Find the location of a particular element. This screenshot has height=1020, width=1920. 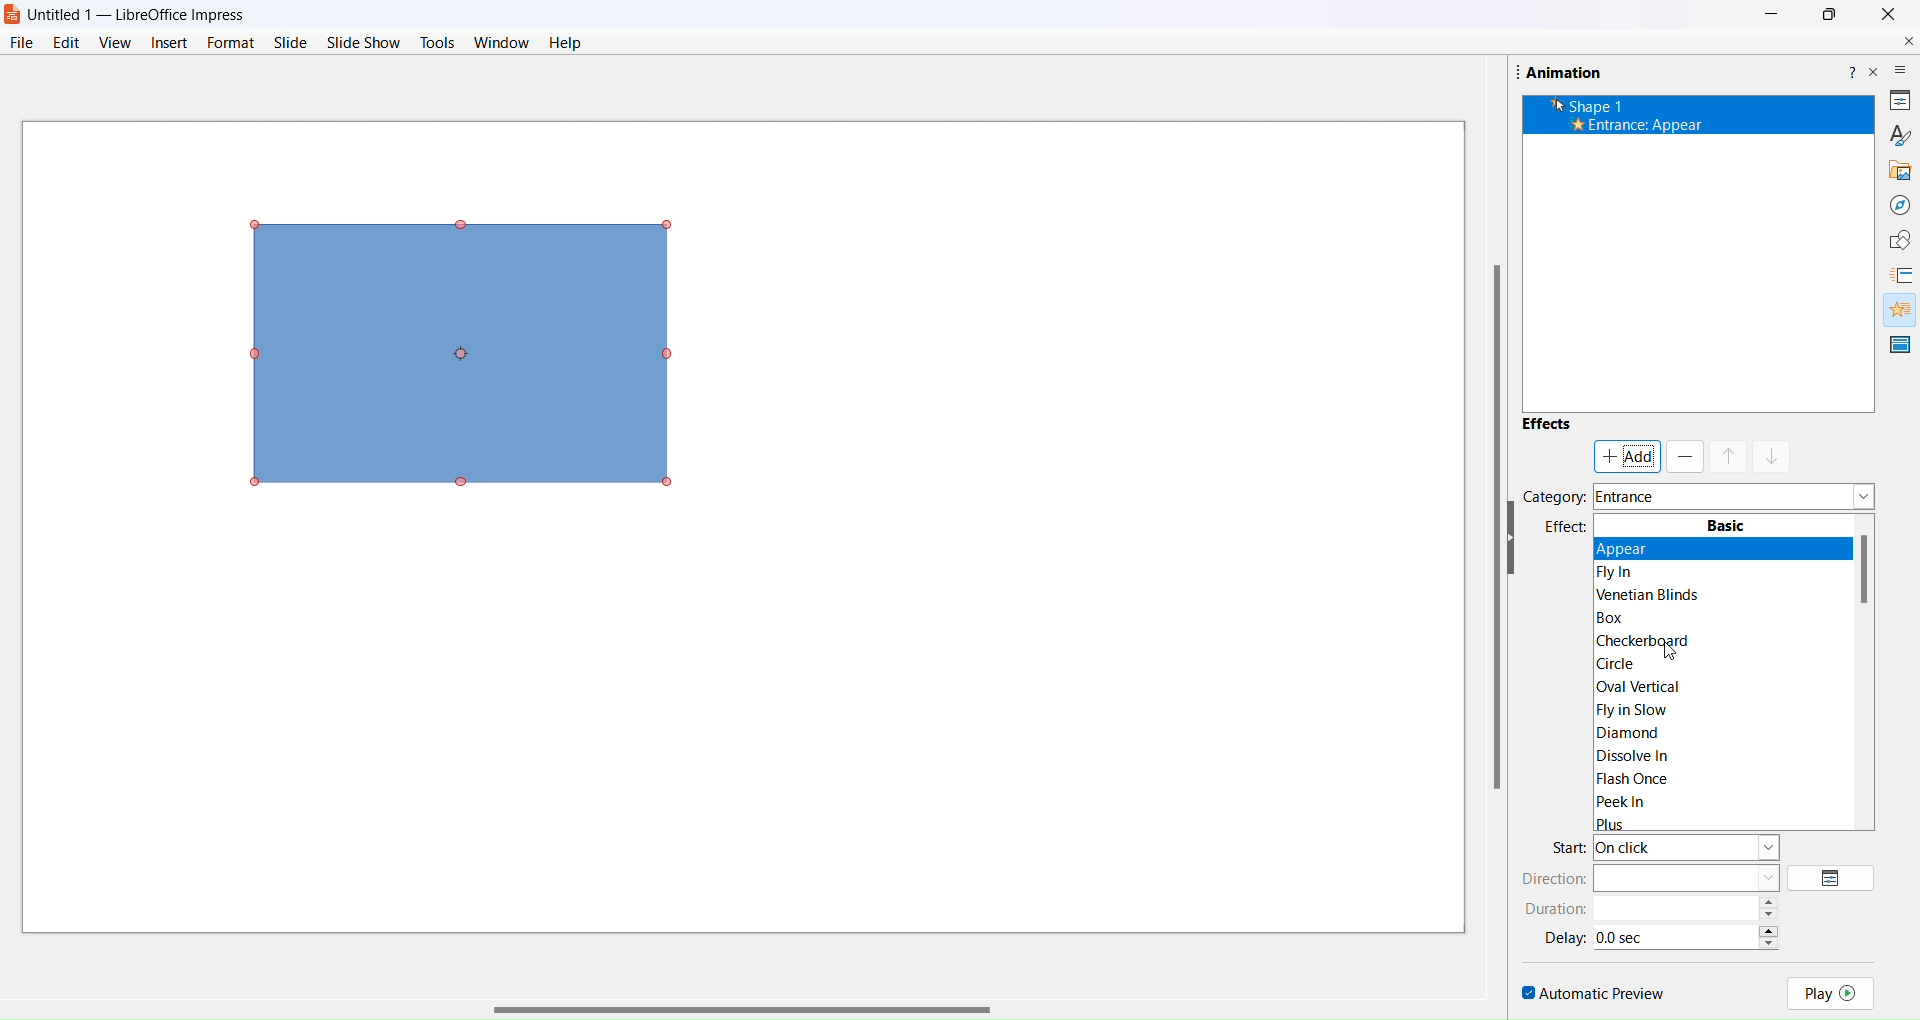

Untitled 1 — LibreOffice Impress is located at coordinates (149, 13).